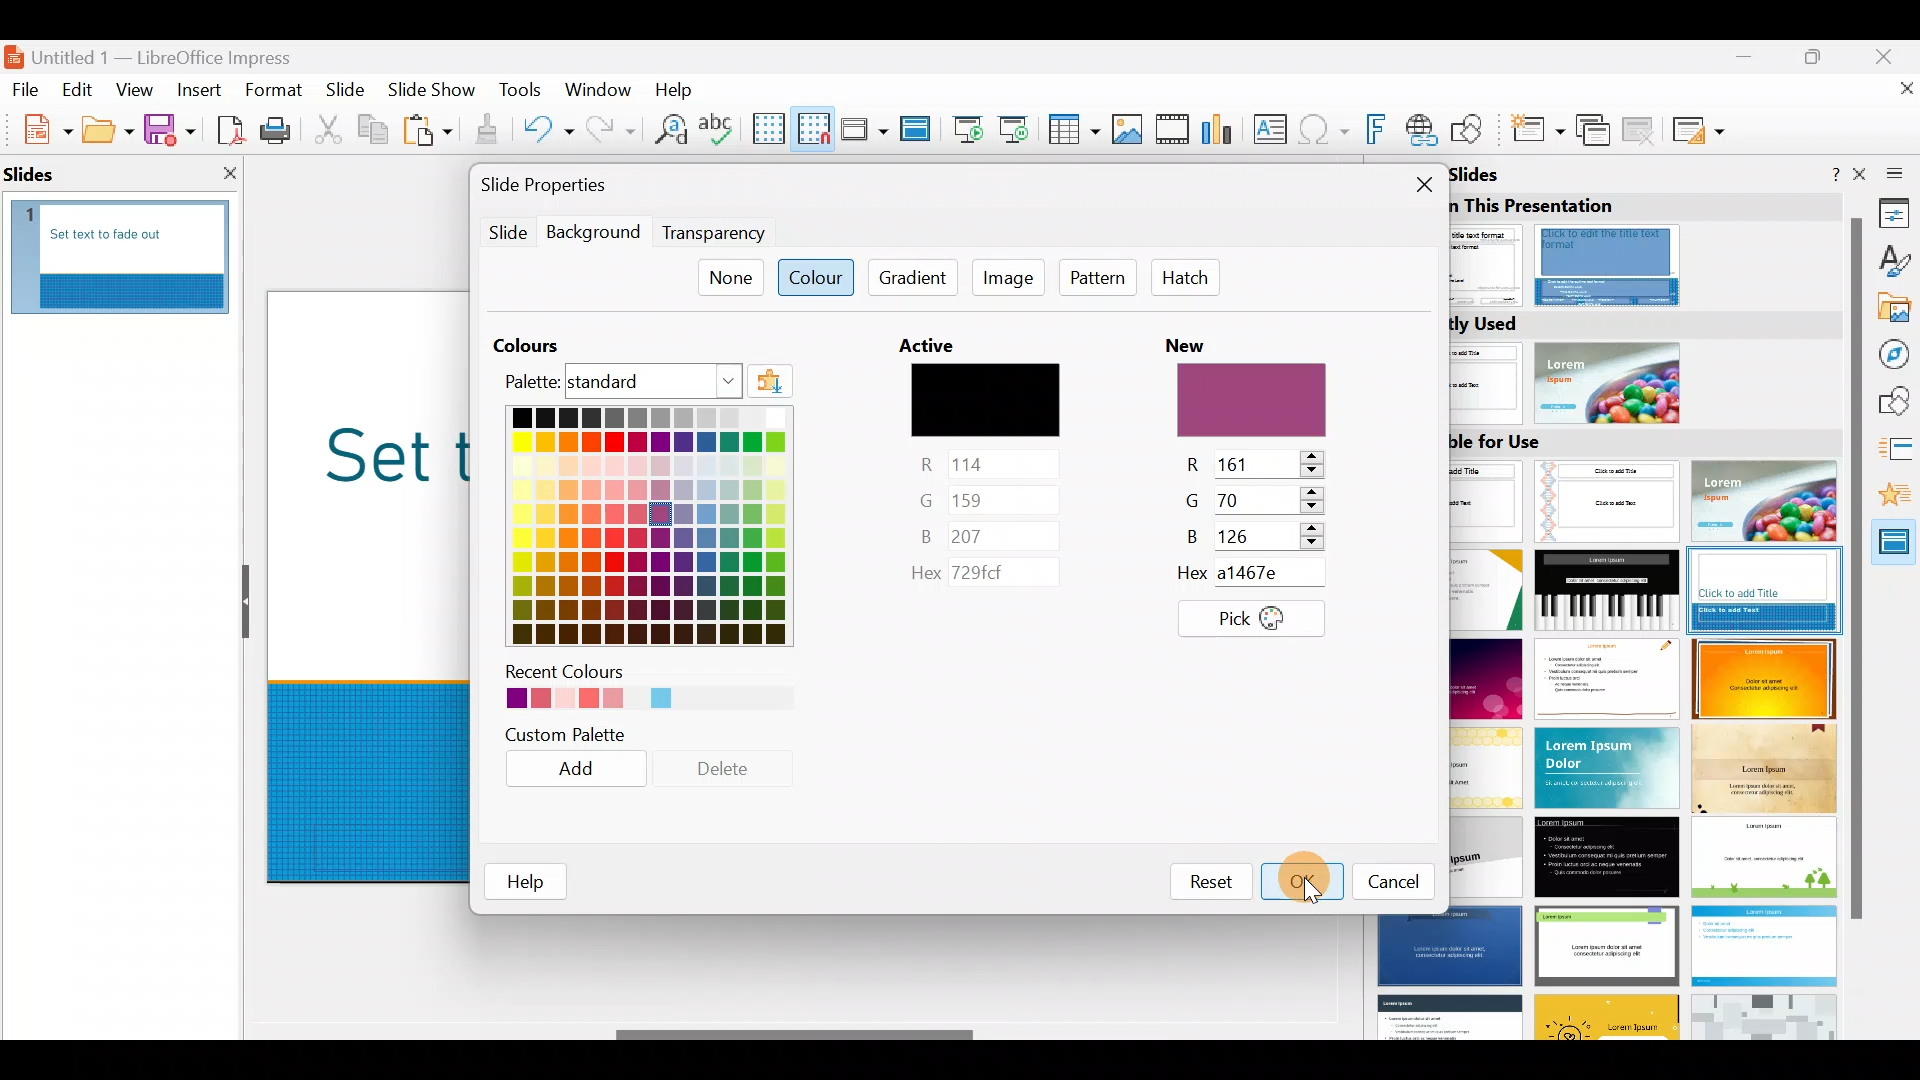 This screenshot has height=1080, width=1920. What do you see at coordinates (729, 278) in the screenshot?
I see `None` at bounding box center [729, 278].